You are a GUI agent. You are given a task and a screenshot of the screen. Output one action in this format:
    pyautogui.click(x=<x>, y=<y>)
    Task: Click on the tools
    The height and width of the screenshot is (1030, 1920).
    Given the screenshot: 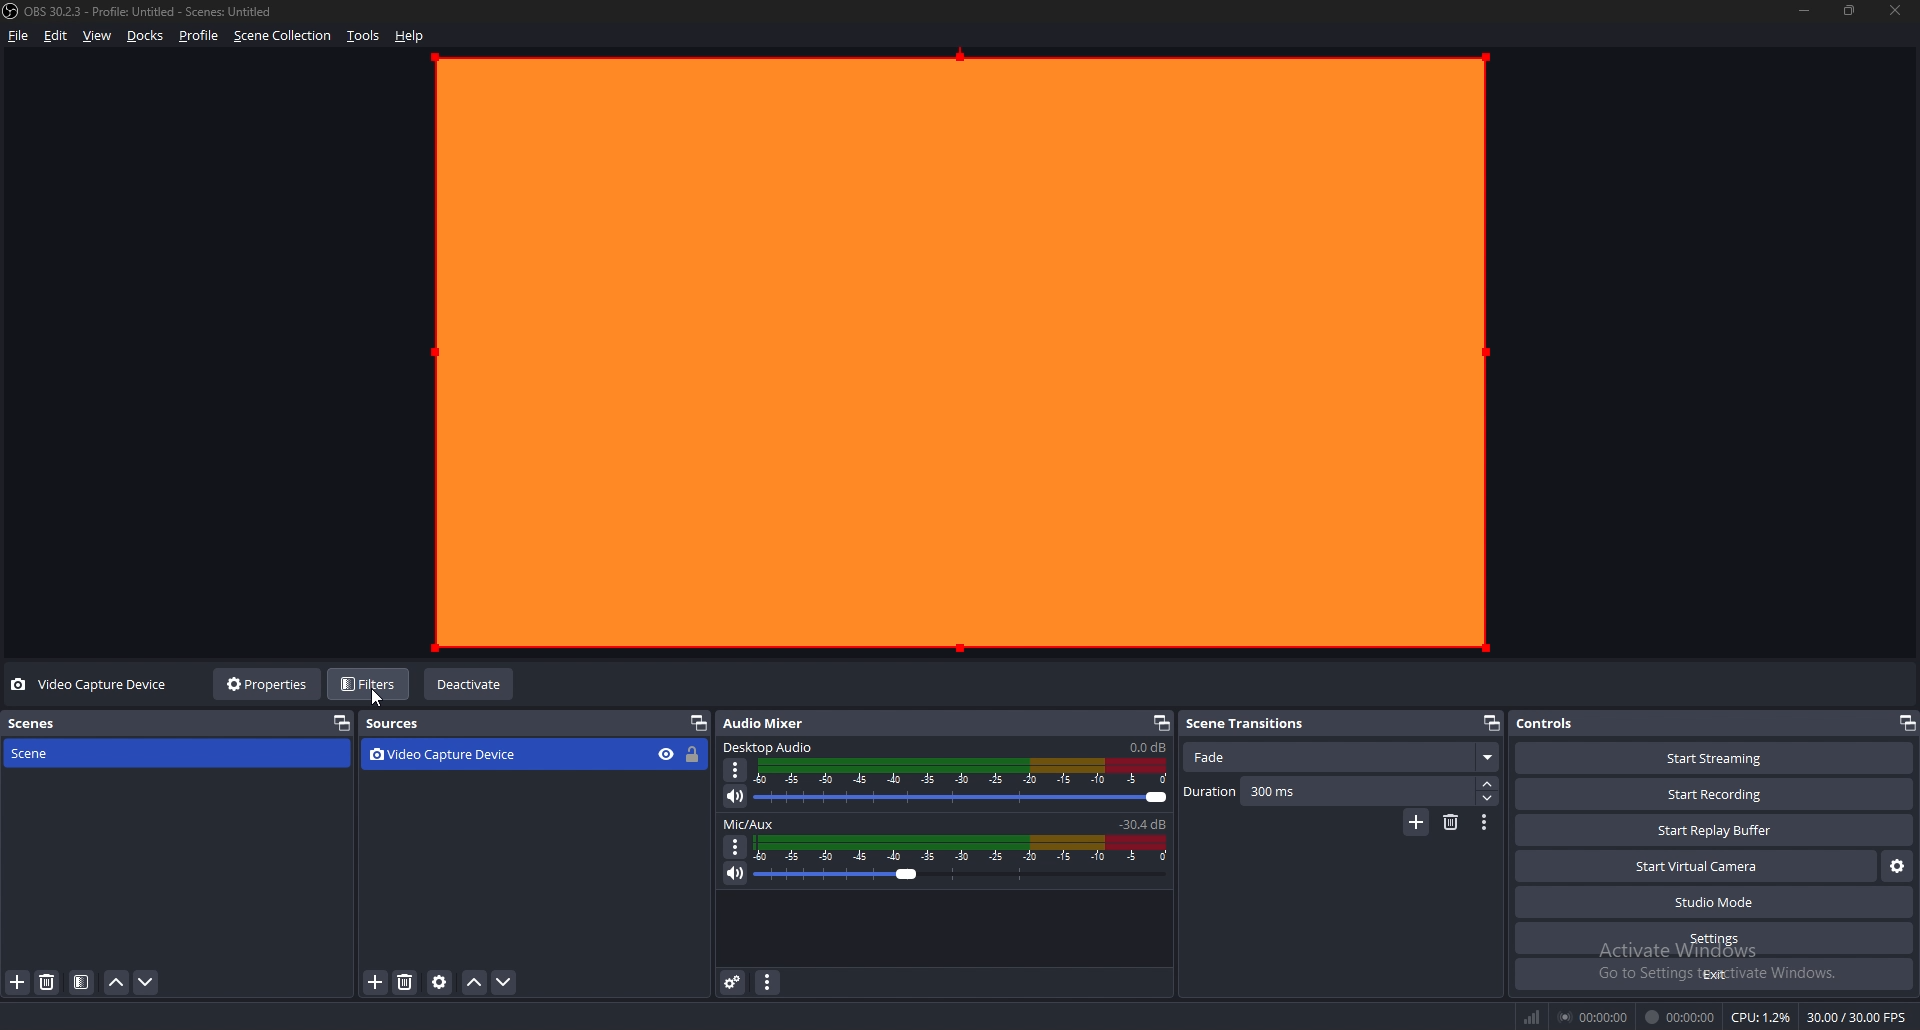 What is the action you would take?
    pyautogui.click(x=364, y=36)
    